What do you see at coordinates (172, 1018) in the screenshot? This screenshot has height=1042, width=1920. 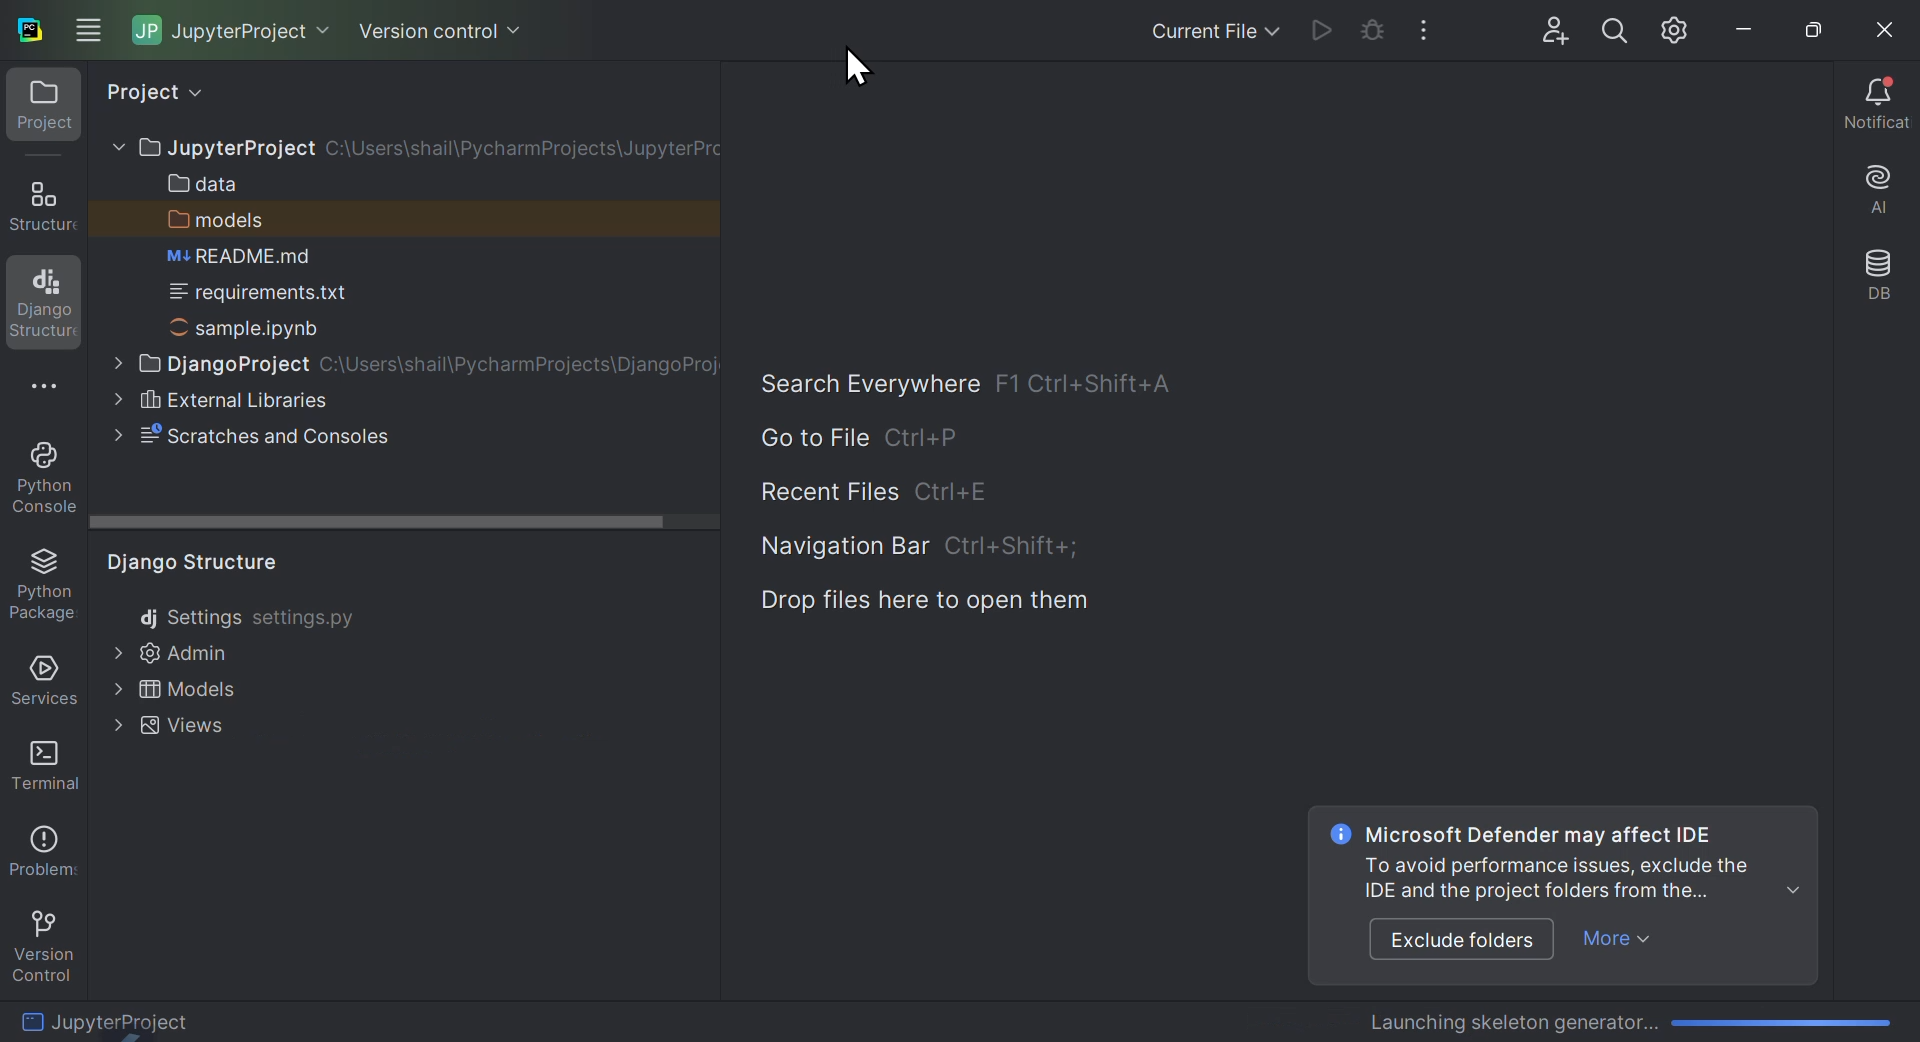 I see `JupyterProject` at bounding box center [172, 1018].